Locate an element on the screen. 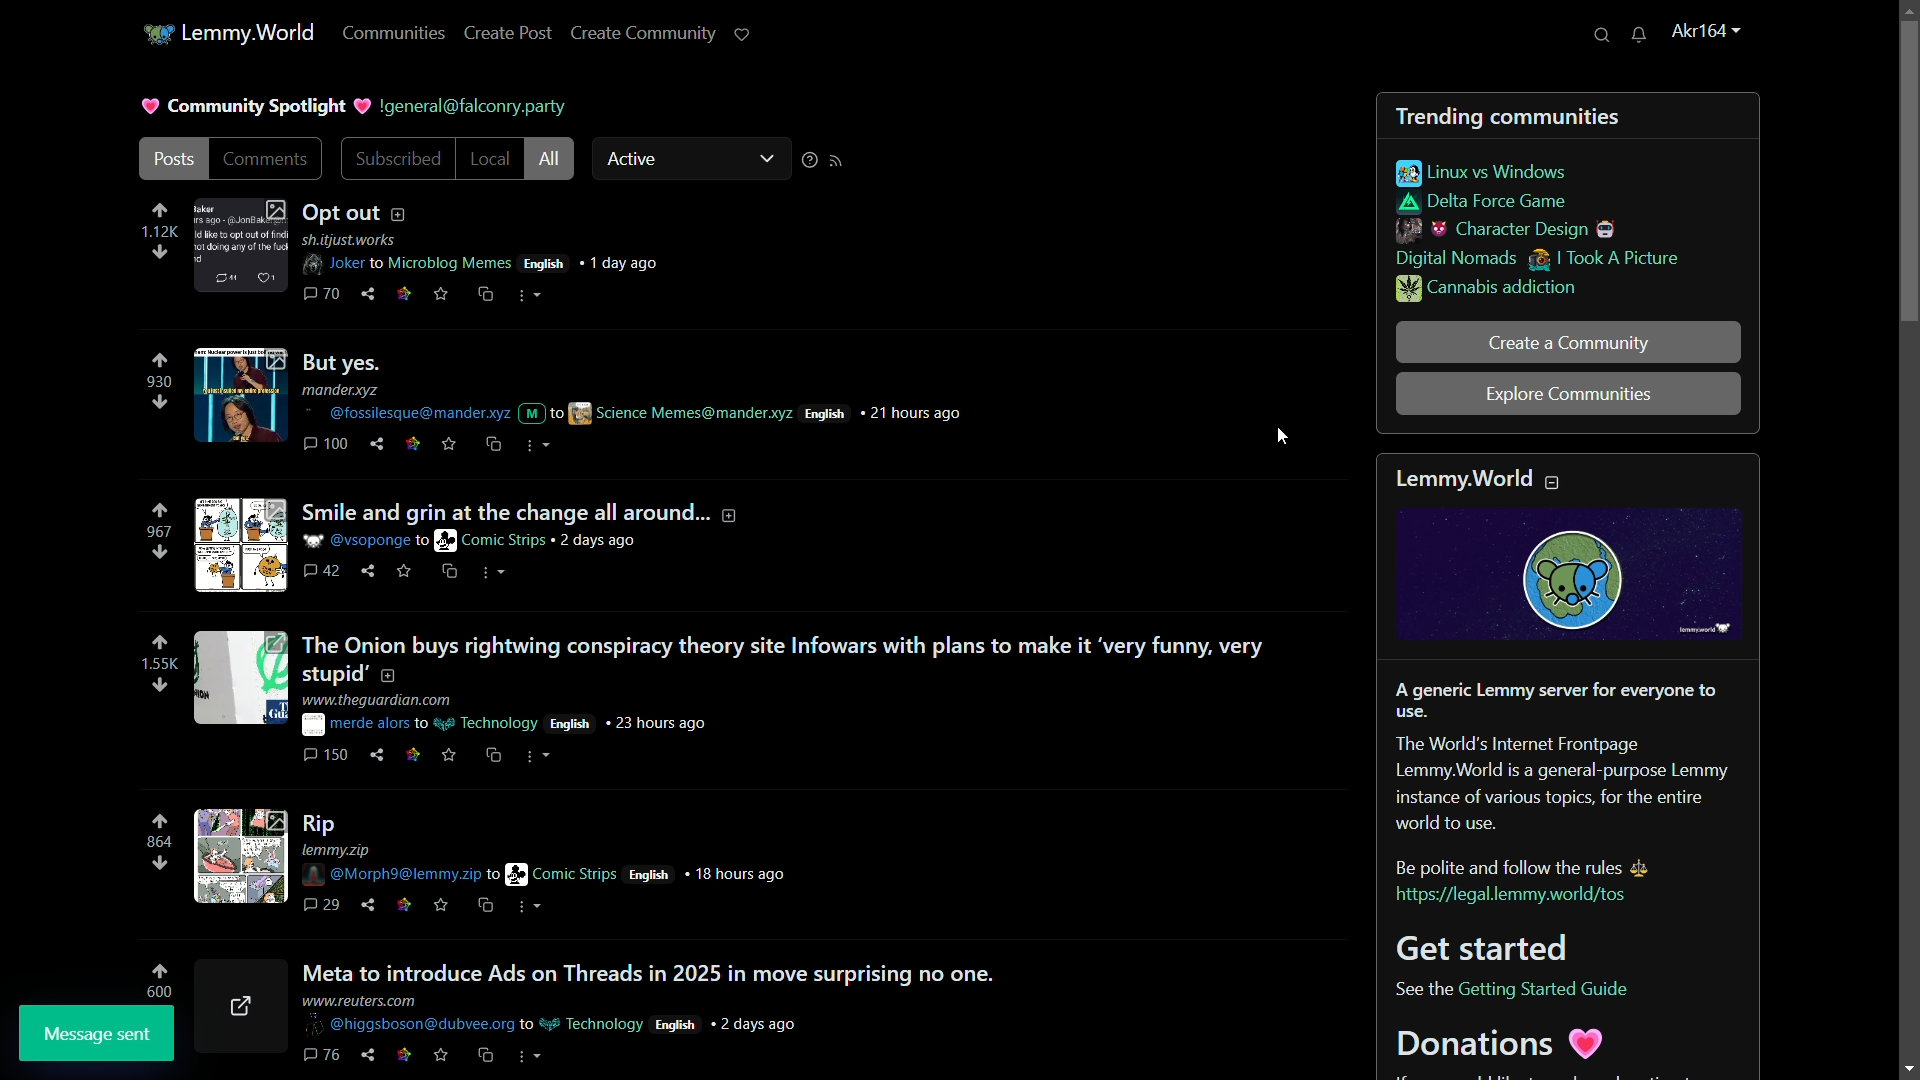 This screenshot has height=1080, width=1920. number of votes is located at coordinates (163, 231).